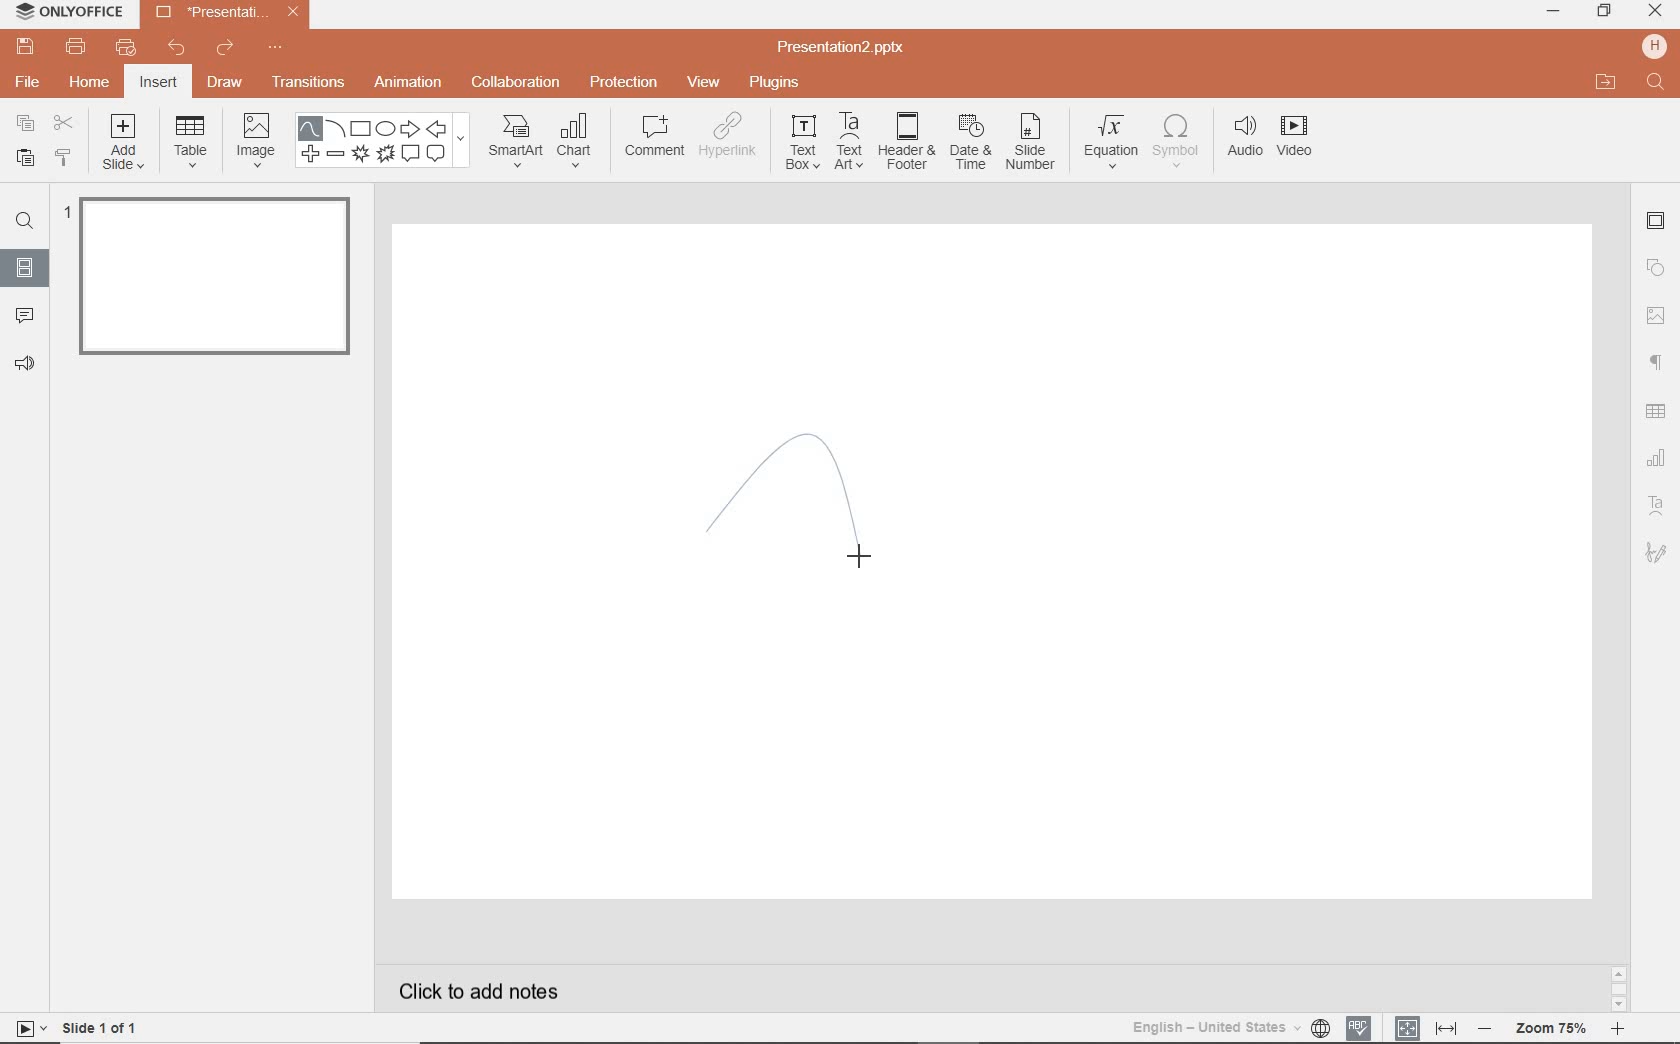  What do you see at coordinates (624, 82) in the screenshot?
I see `PROTECTION` at bounding box center [624, 82].